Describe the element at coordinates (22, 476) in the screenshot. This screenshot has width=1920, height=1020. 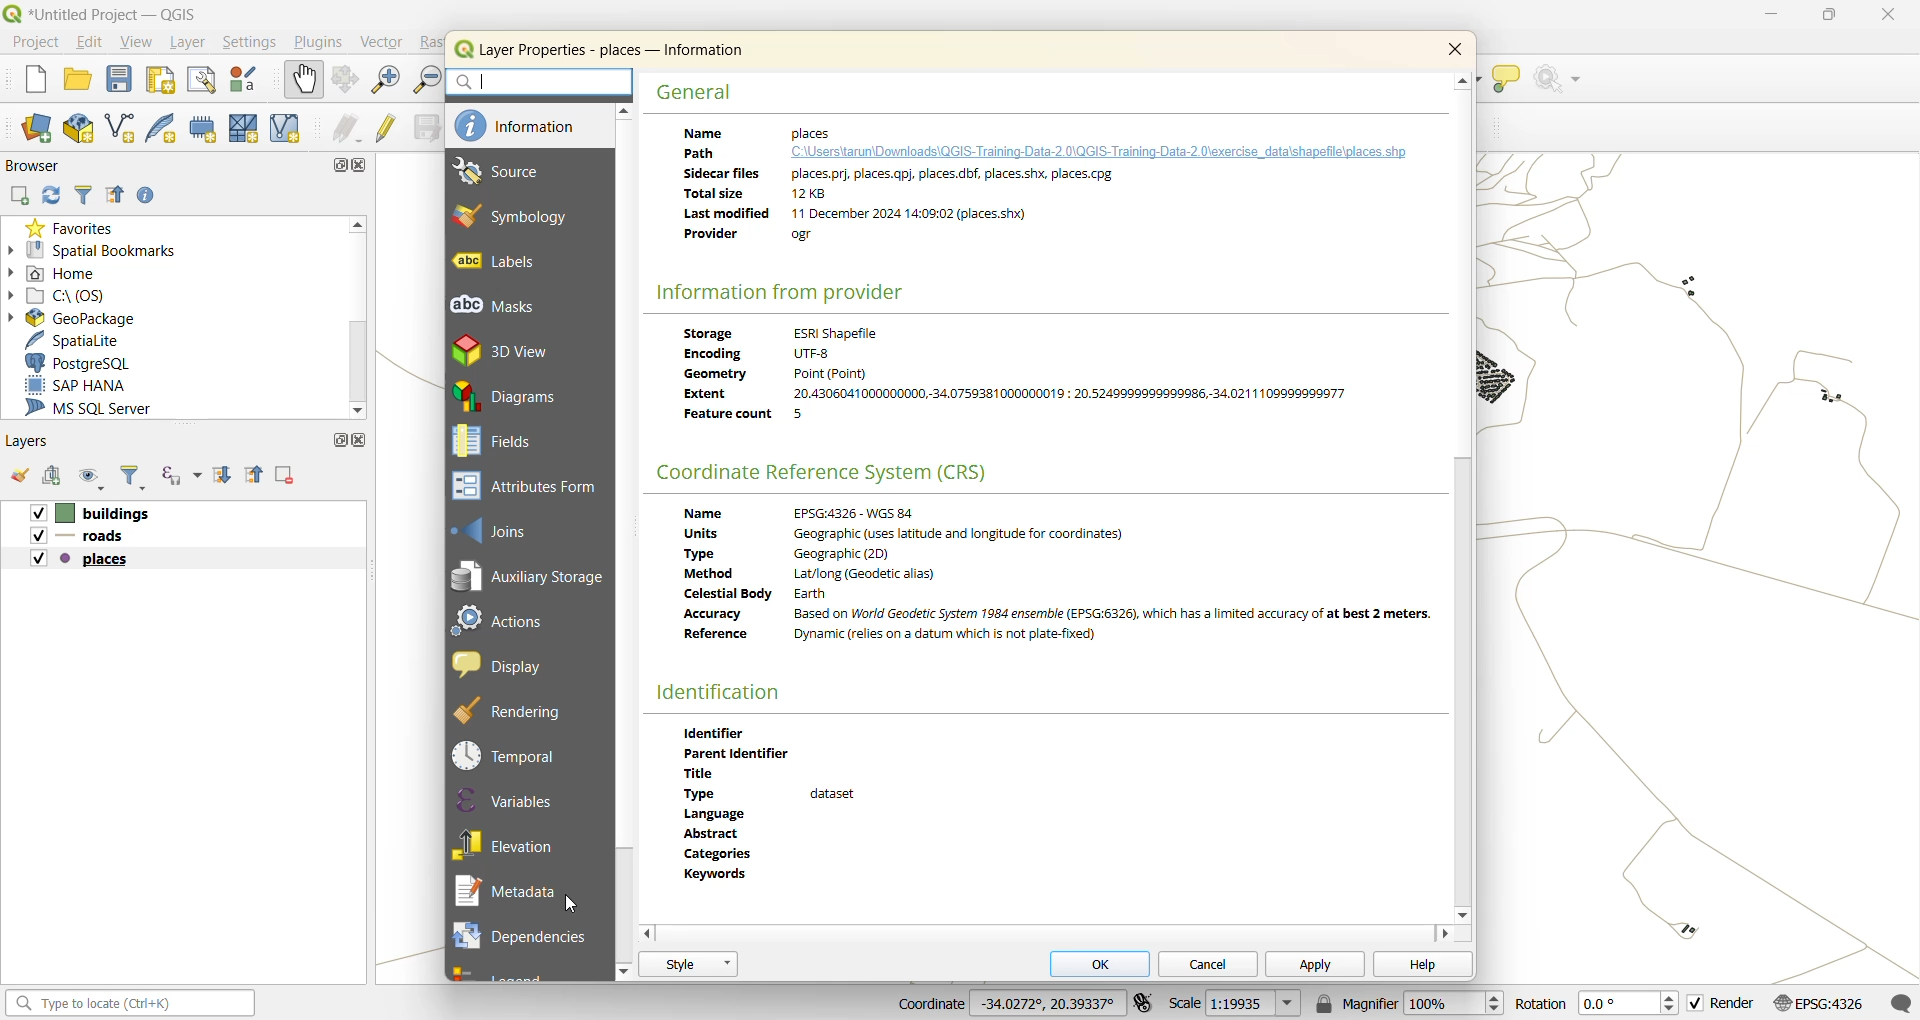
I see `open` at that location.